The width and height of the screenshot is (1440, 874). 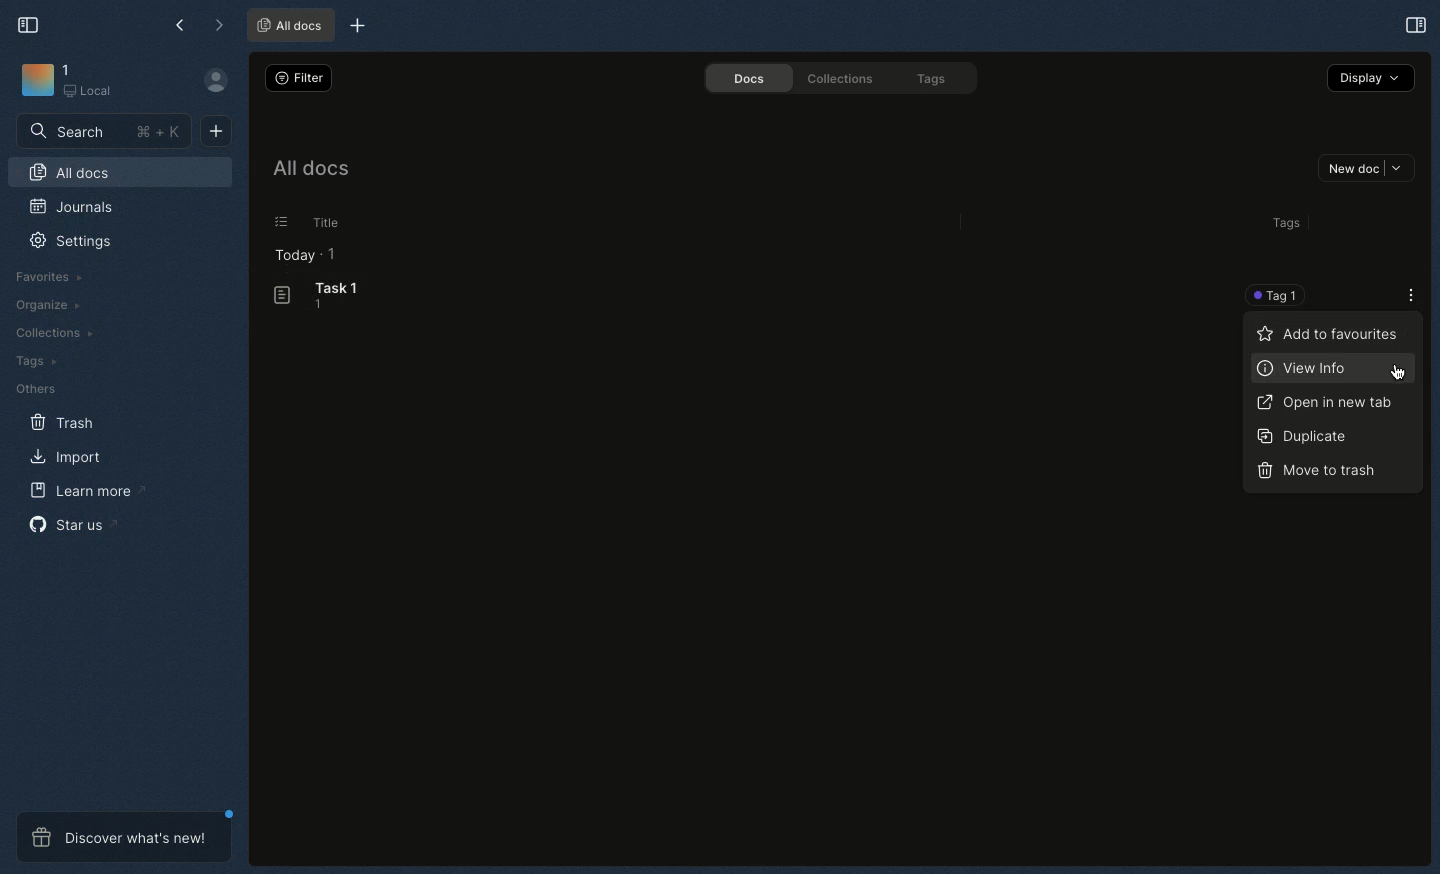 What do you see at coordinates (290, 25) in the screenshot?
I see `All docs` at bounding box center [290, 25].